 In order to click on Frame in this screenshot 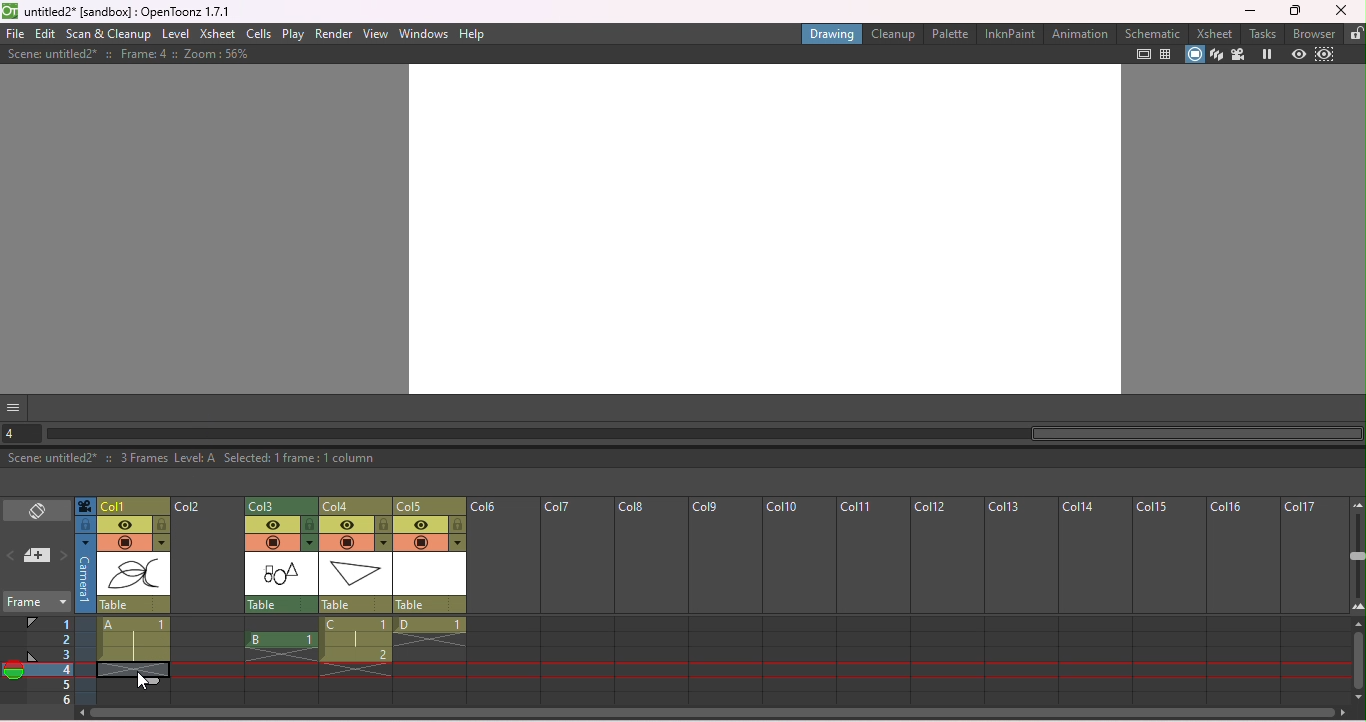, I will do `click(35, 604)`.